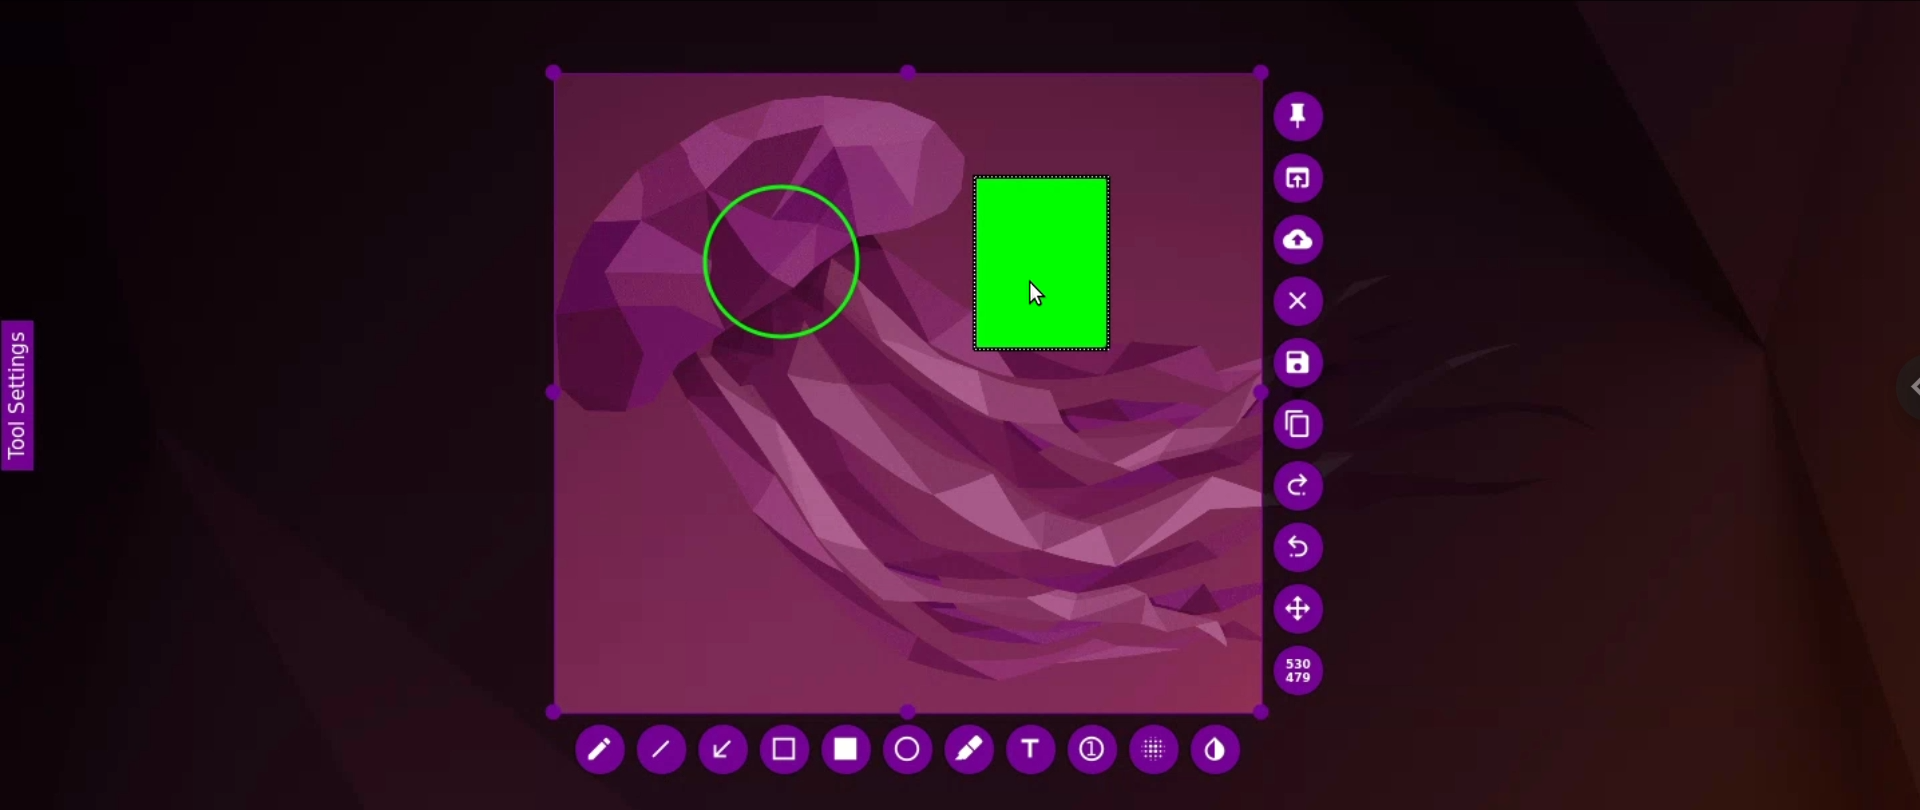 This screenshot has width=1920, height=810. Describe the element at coordinates (1032, 750) in the screenshot. I see `add text` at that location.